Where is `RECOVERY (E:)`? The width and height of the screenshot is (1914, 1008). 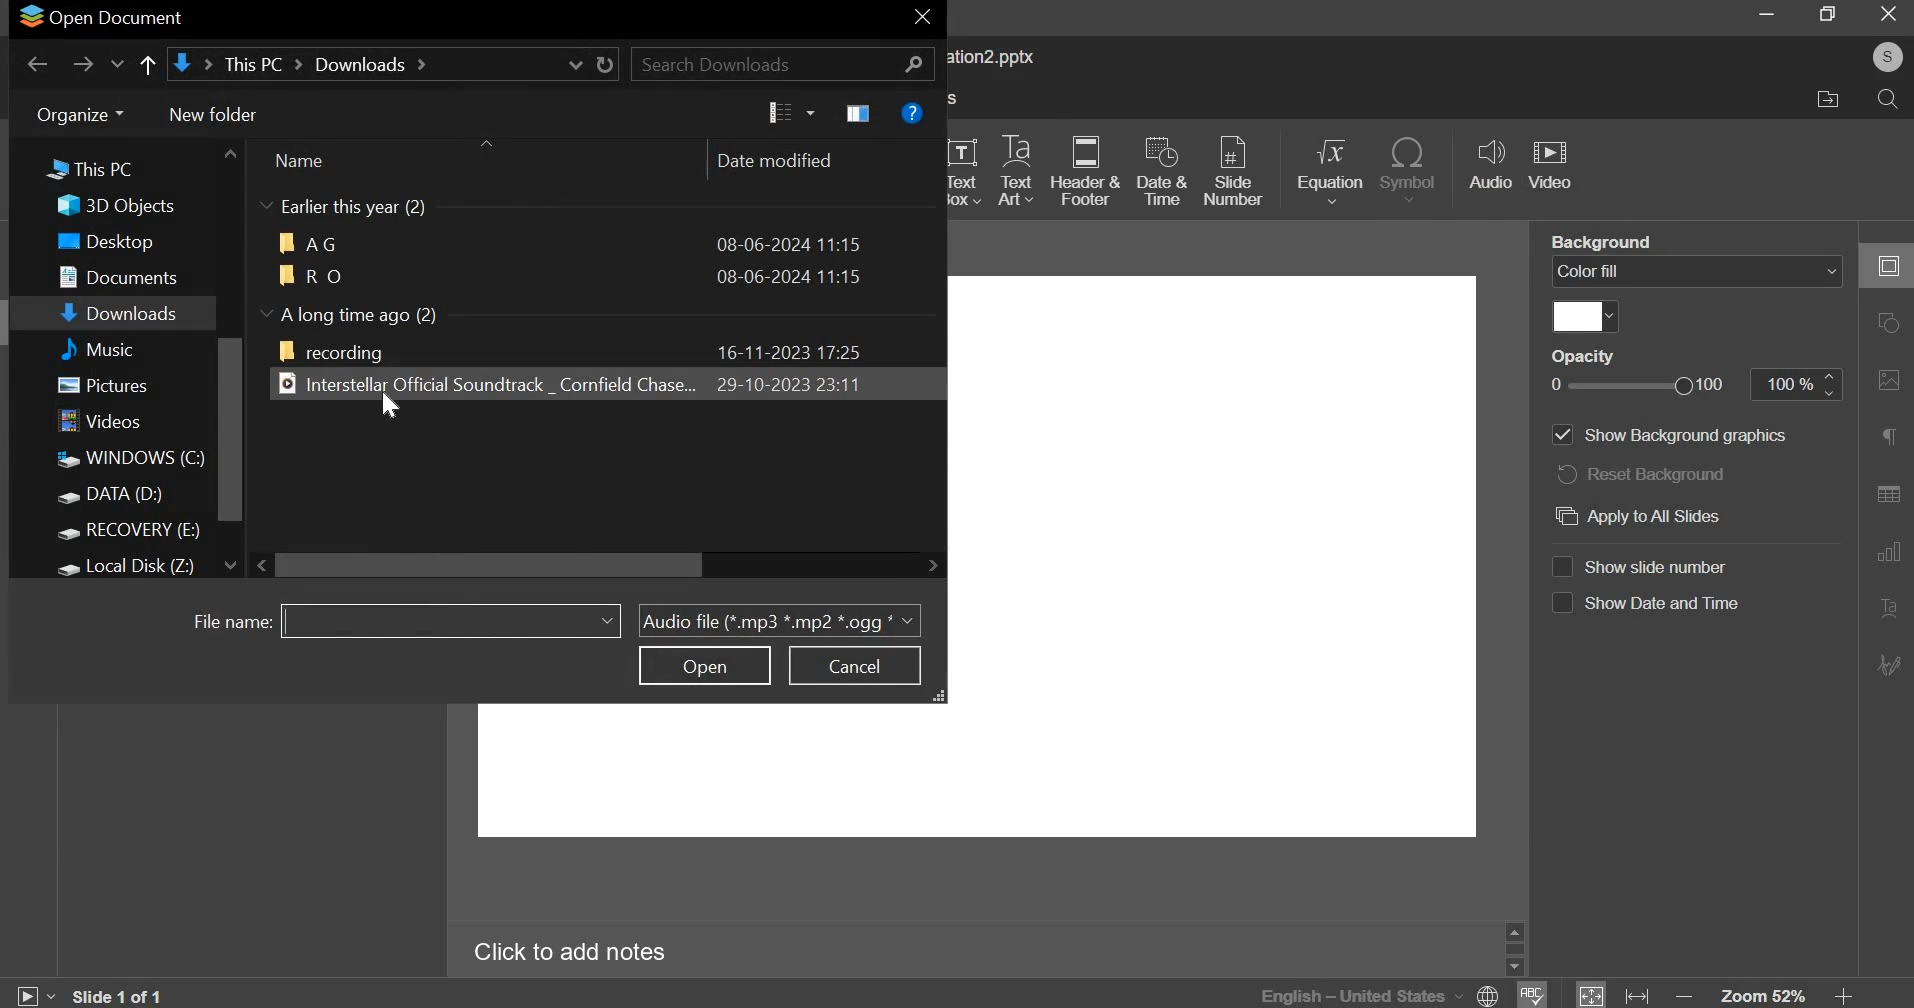 RECOVERY (E:) is located at coordinates (128, 531).